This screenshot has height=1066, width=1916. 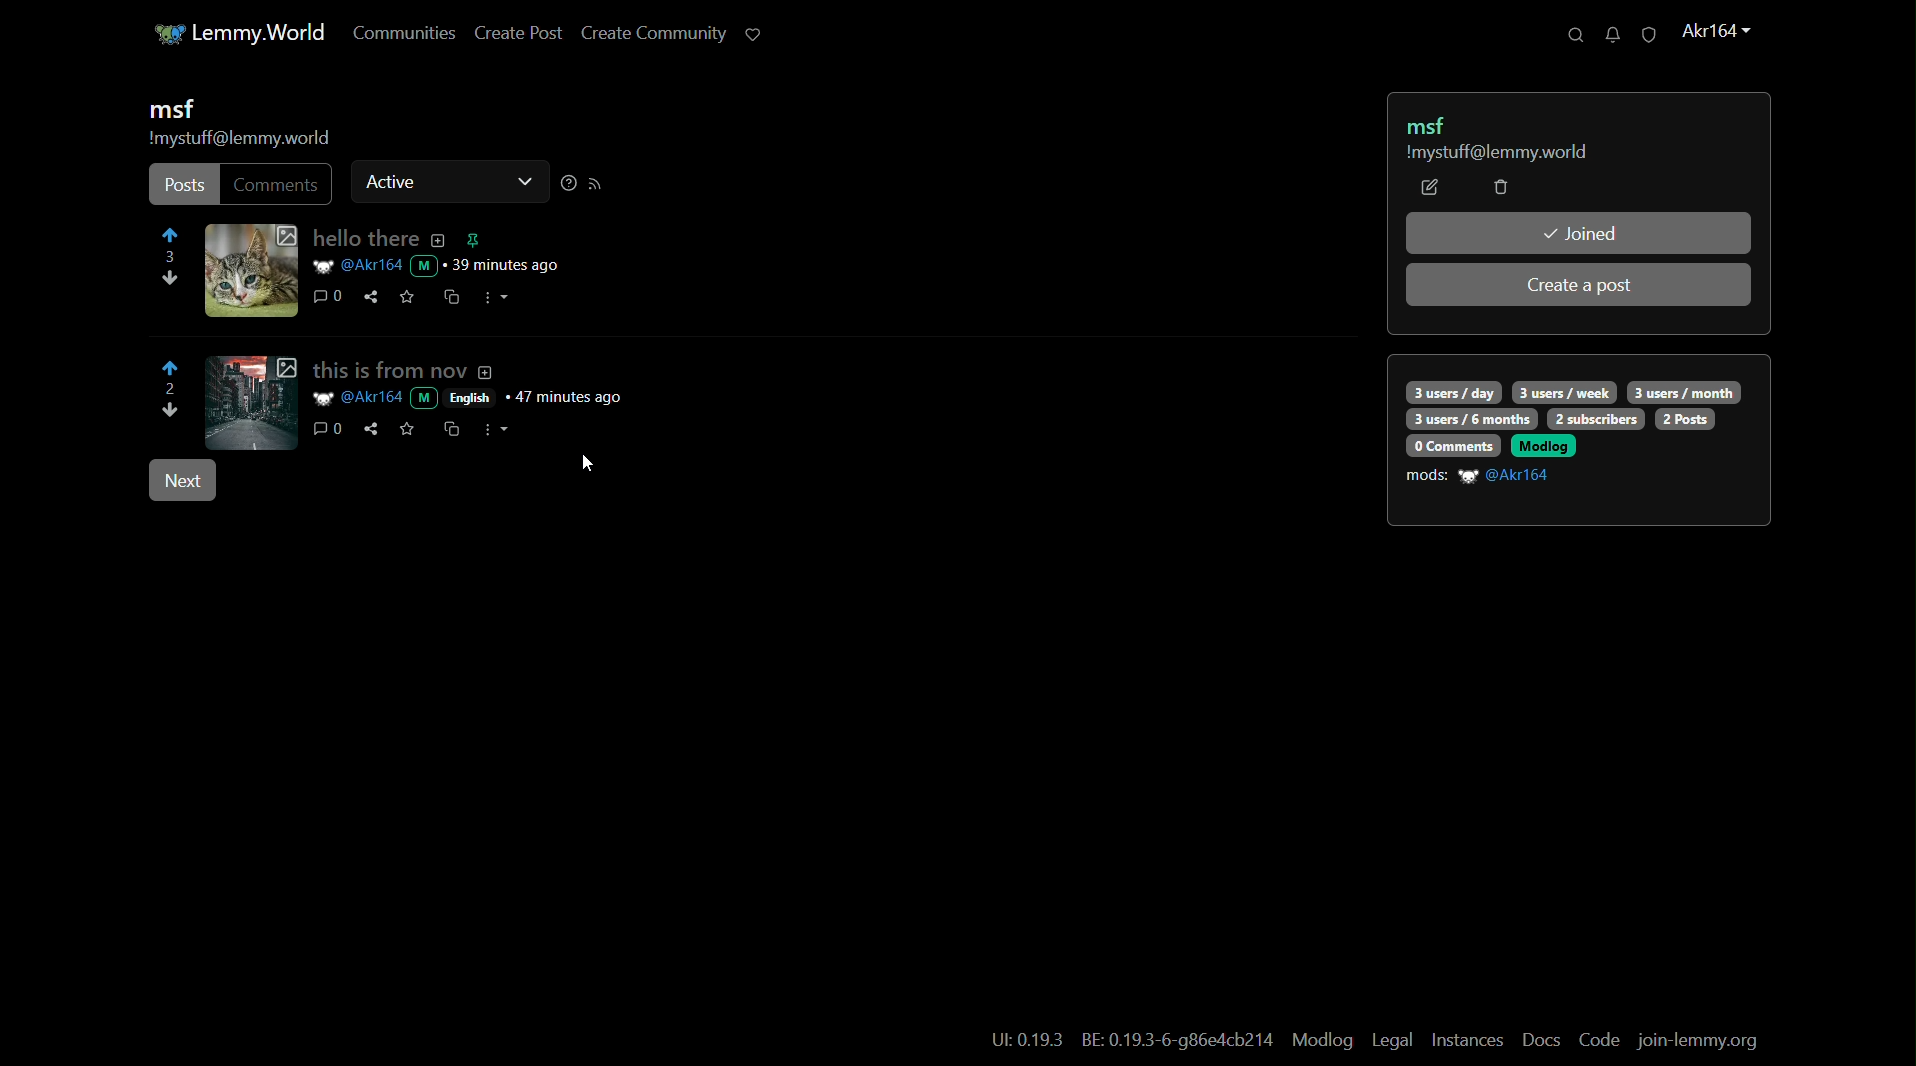 What do you see at coordinates (1683, 391) in the screenshot?
I see `3 users per month` at bounding box center [1683, 391].